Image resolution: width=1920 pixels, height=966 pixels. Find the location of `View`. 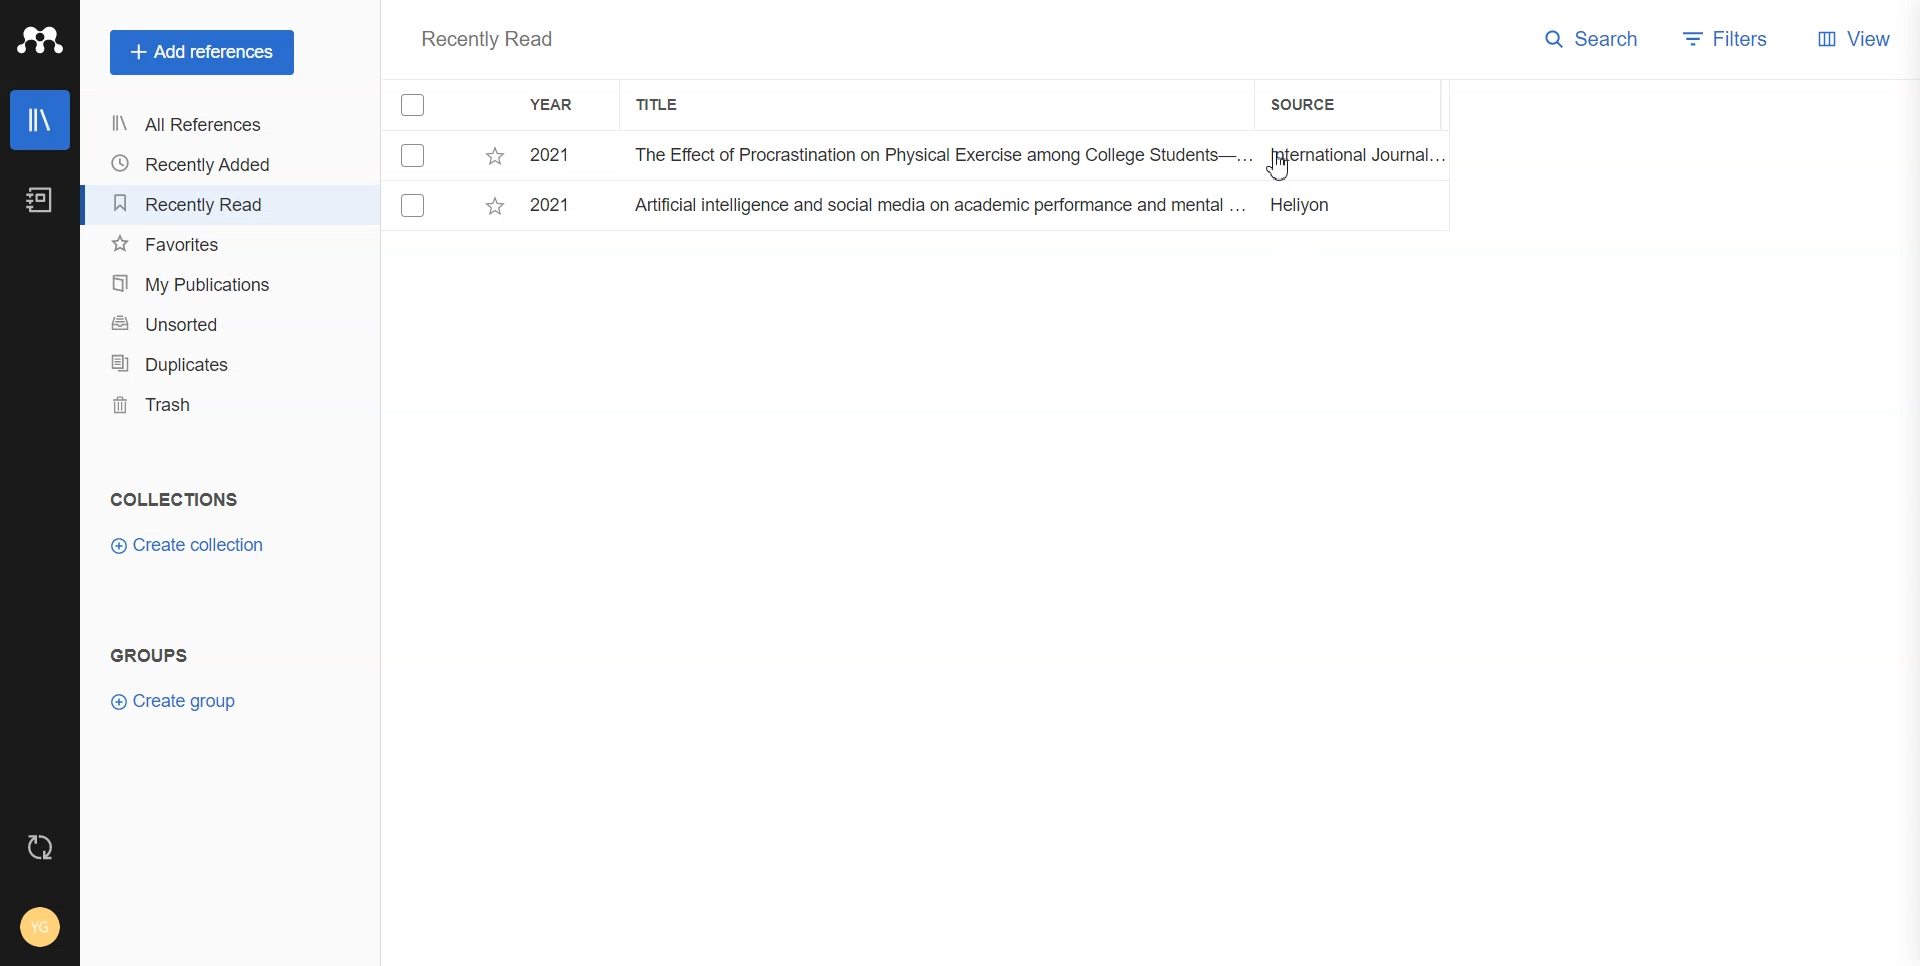

View is located at coordinates (1853, 37).